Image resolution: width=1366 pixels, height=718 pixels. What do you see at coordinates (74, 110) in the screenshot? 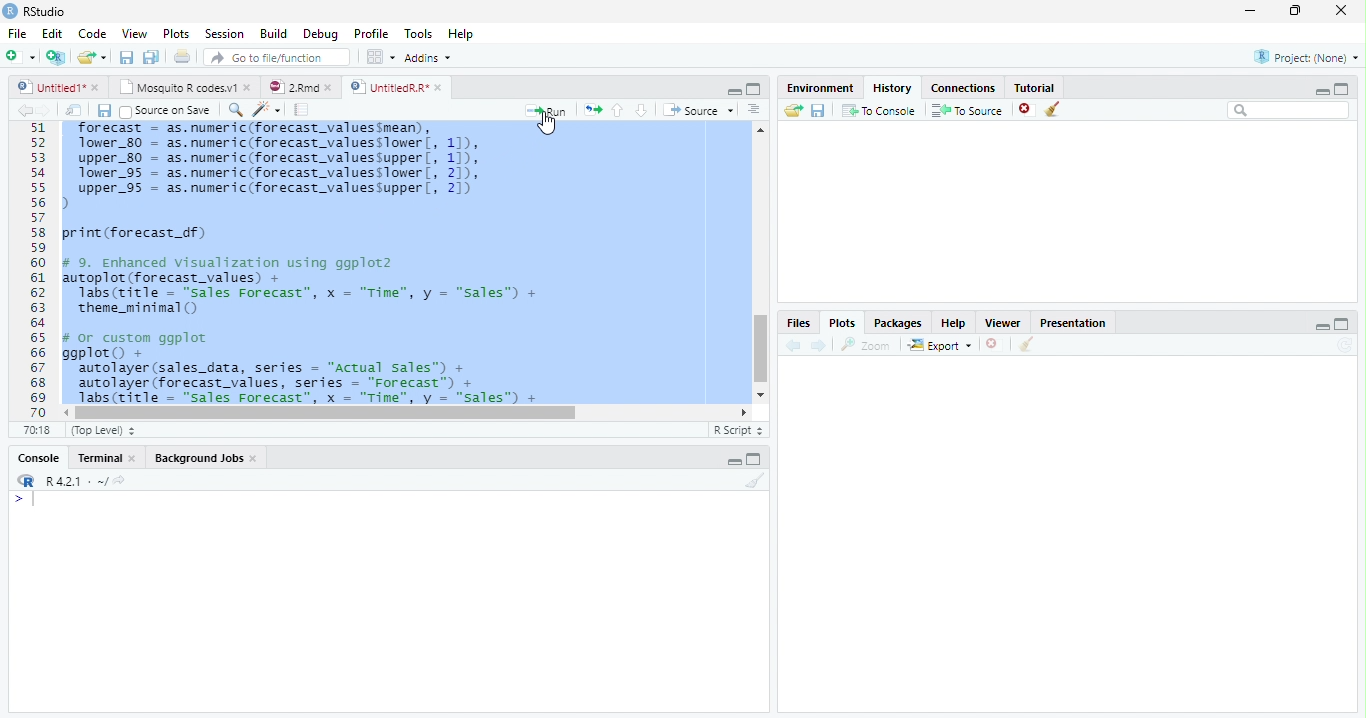
I see `Show in new window` at bounding box center [74, 110].